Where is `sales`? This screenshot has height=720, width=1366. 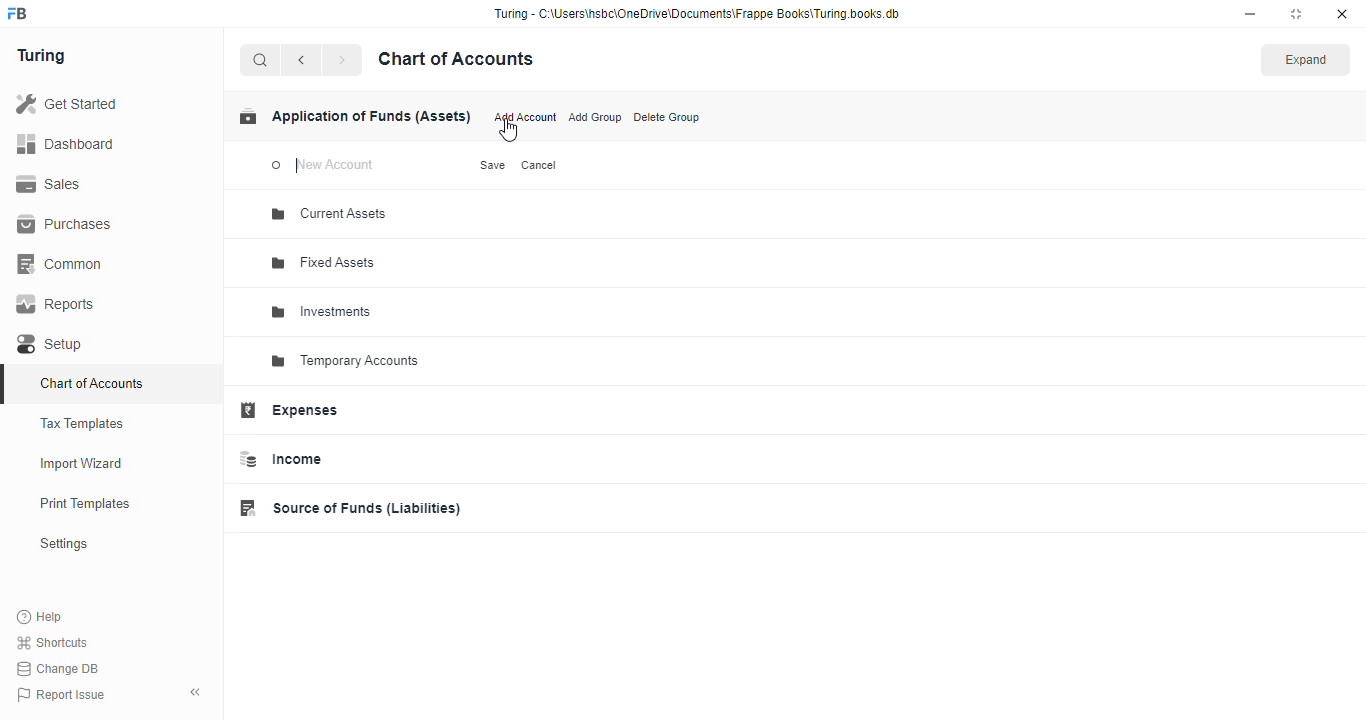 sales is located at coordinates (49, 184).